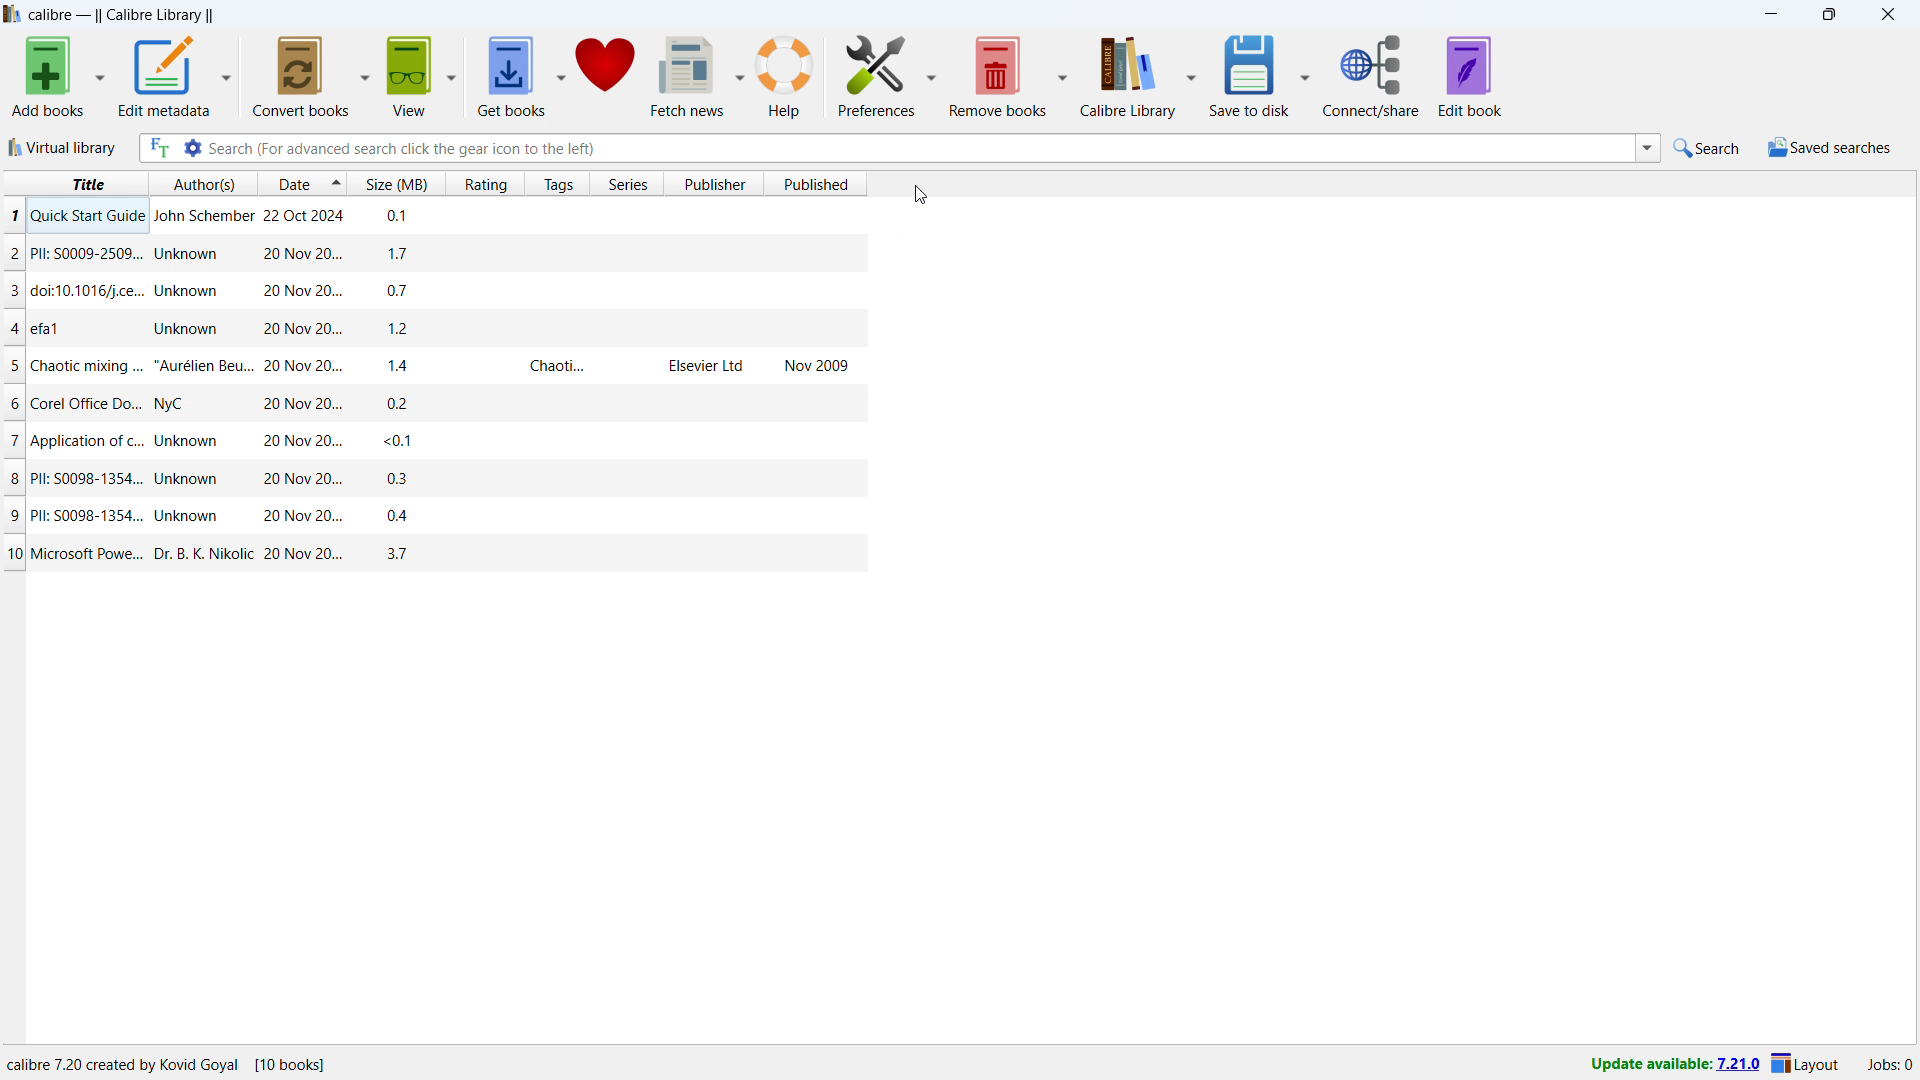 The width and height of the screenshot is (1920, 1080). I want to click on full text search, so click(159, 148).